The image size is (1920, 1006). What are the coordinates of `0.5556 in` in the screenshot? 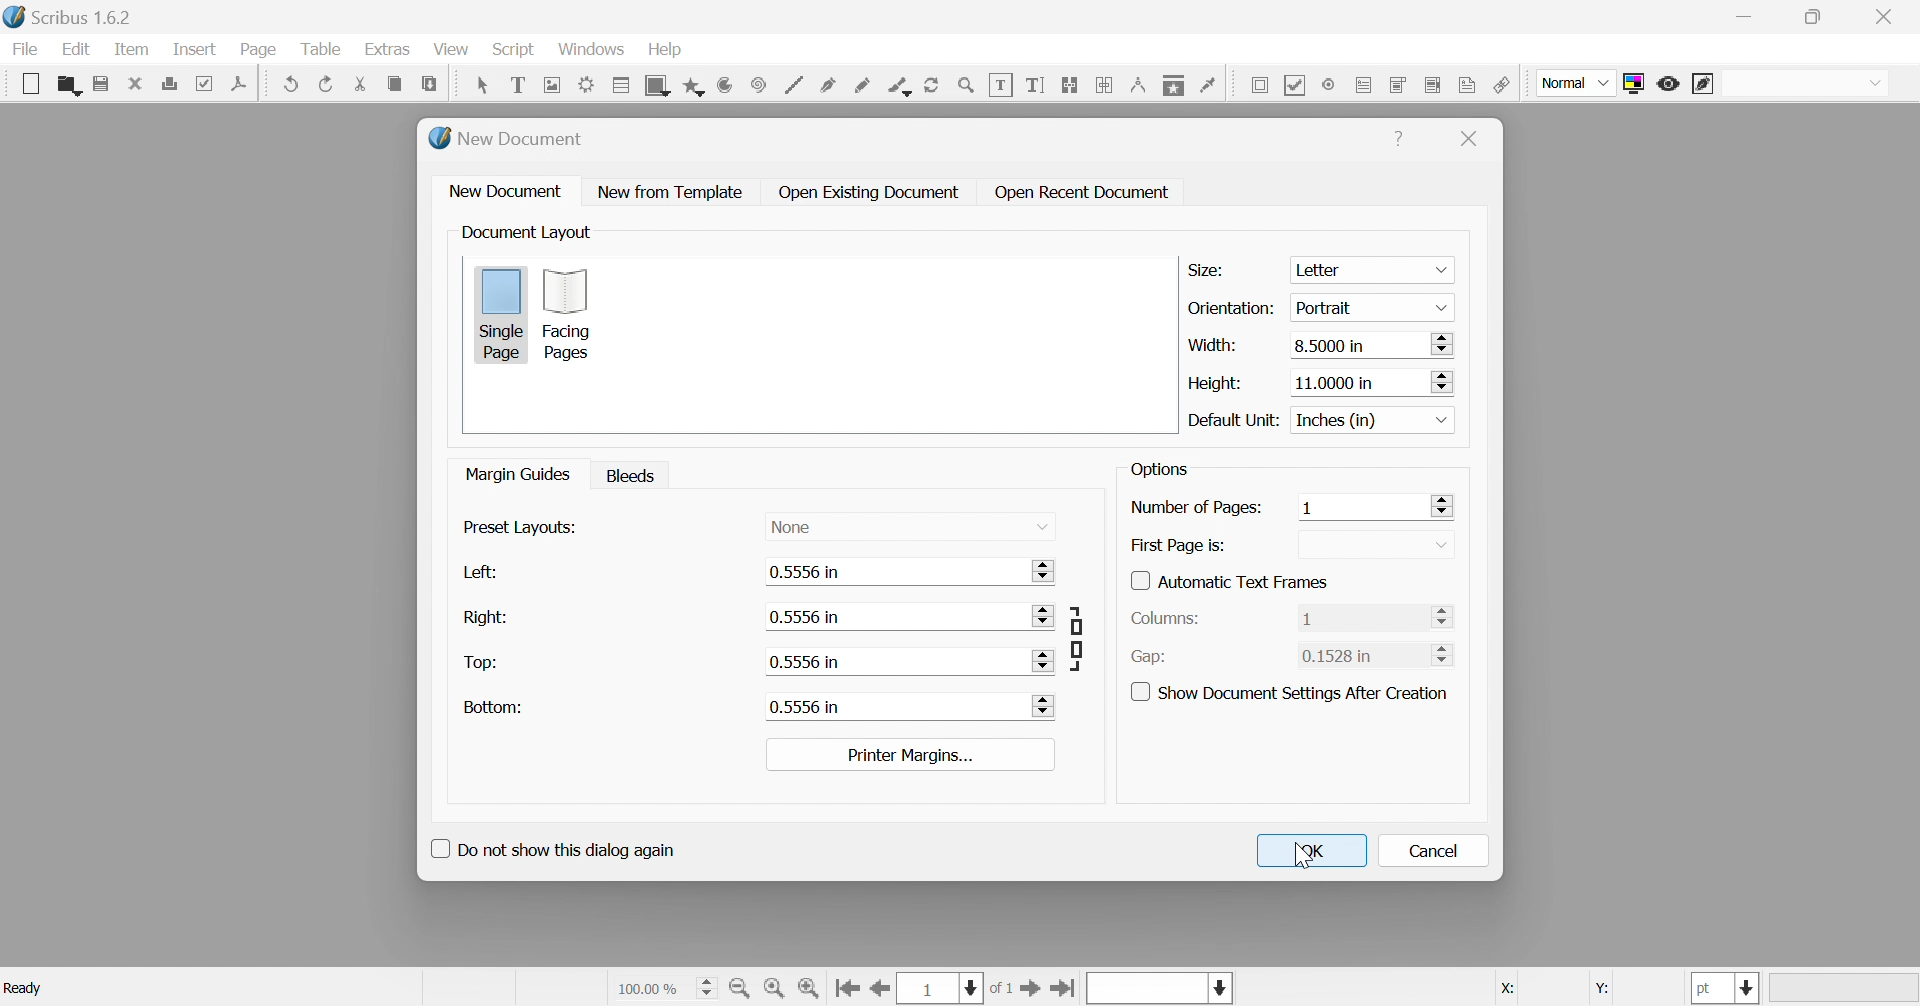 It's located at (804, 571).